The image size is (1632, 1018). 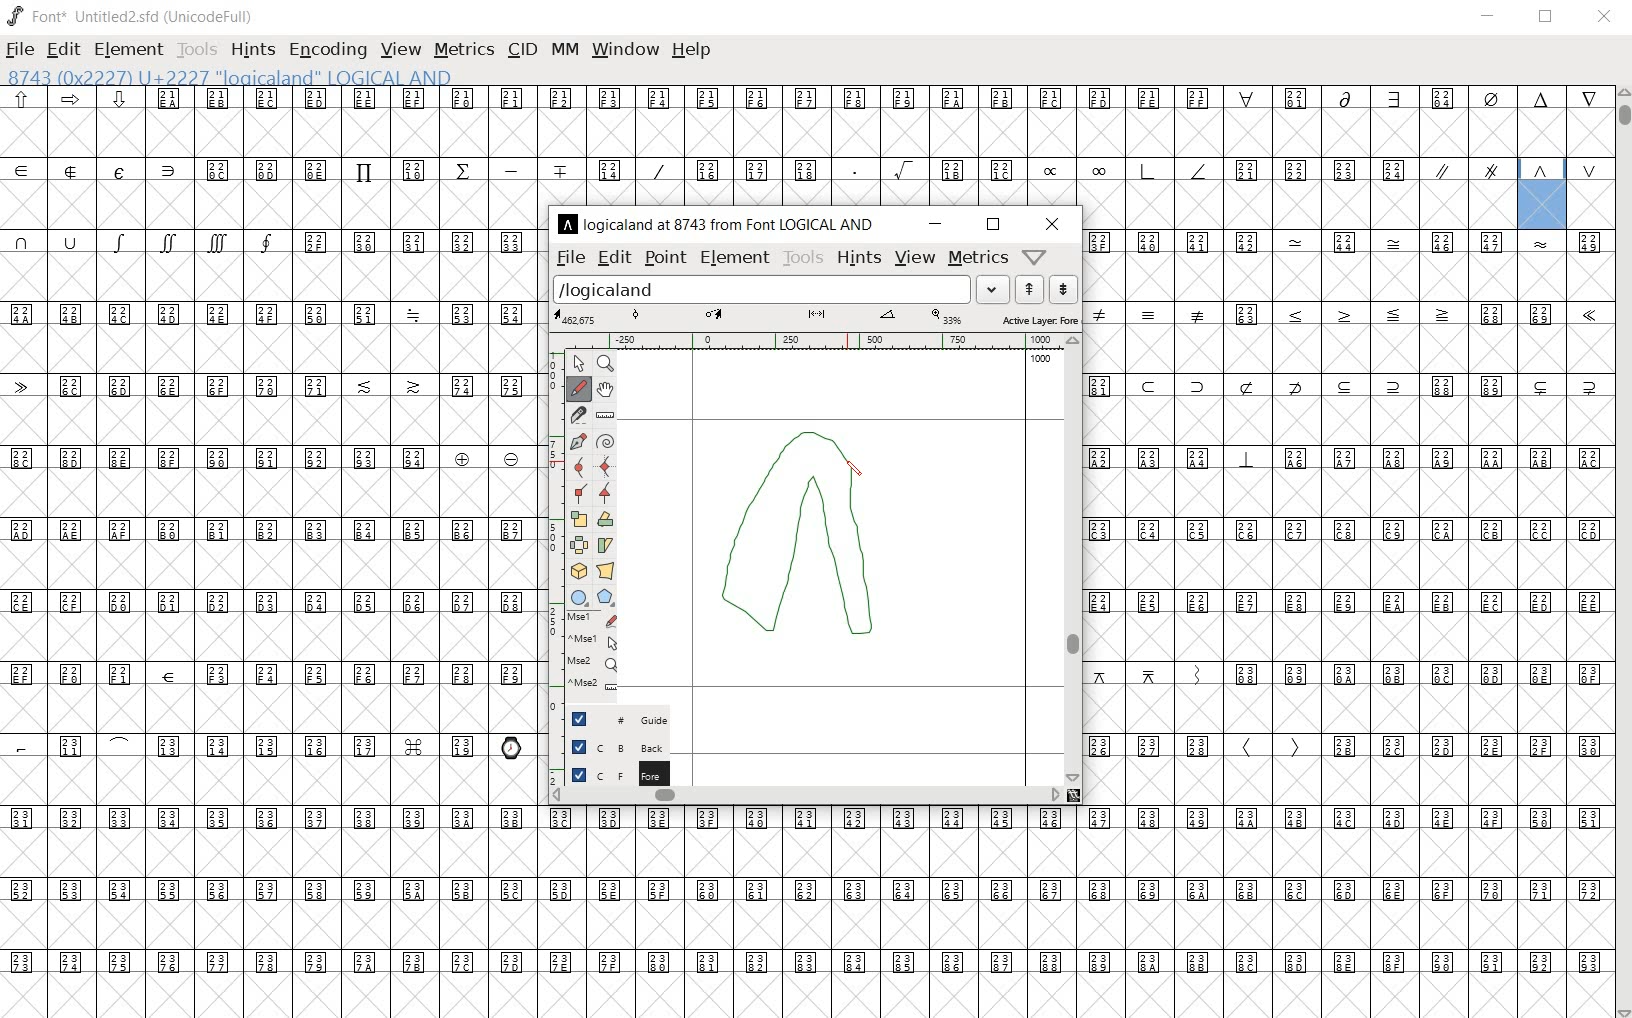 What do you see at coordinates (607, 442) in the screenshot?
I see `change whether spiro is active or not` at bounding box center [607, 442].